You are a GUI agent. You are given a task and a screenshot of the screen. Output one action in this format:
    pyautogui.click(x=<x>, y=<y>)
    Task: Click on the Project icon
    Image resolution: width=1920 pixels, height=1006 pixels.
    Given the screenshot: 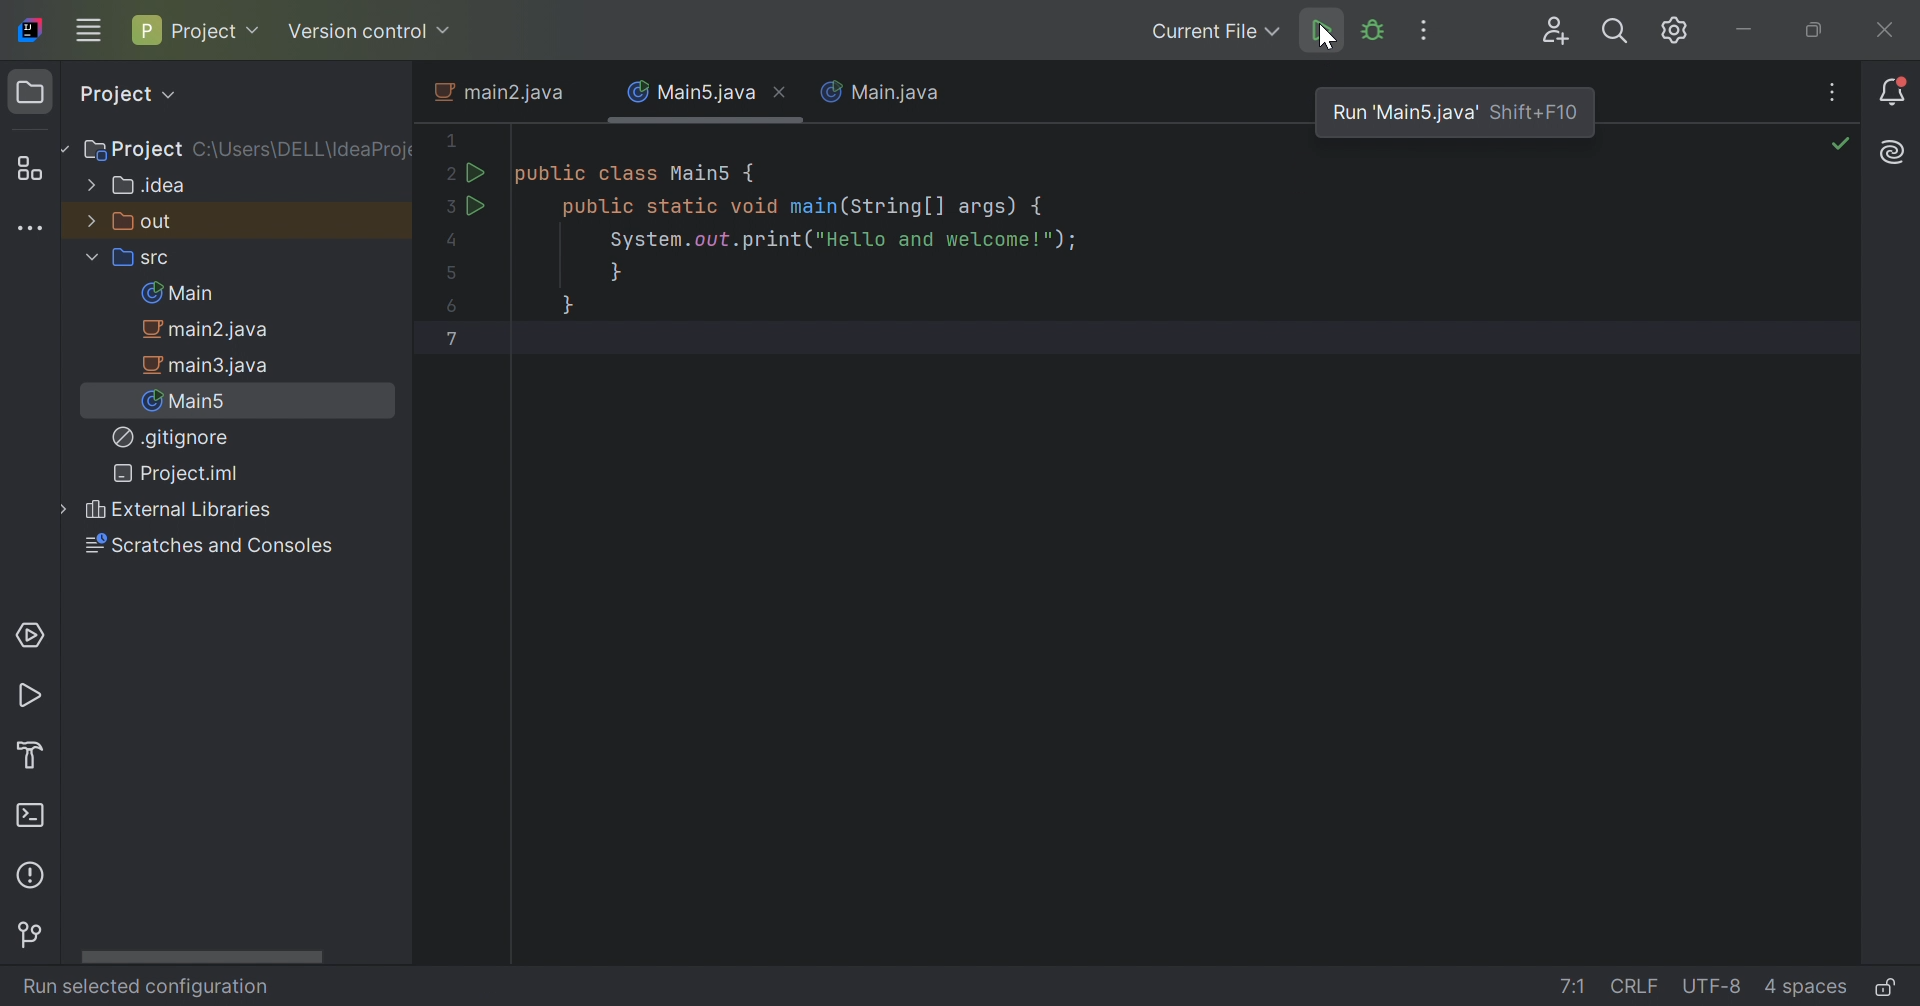 What is the action you would take?
    pyautogui.click(x=31, y=93)
    